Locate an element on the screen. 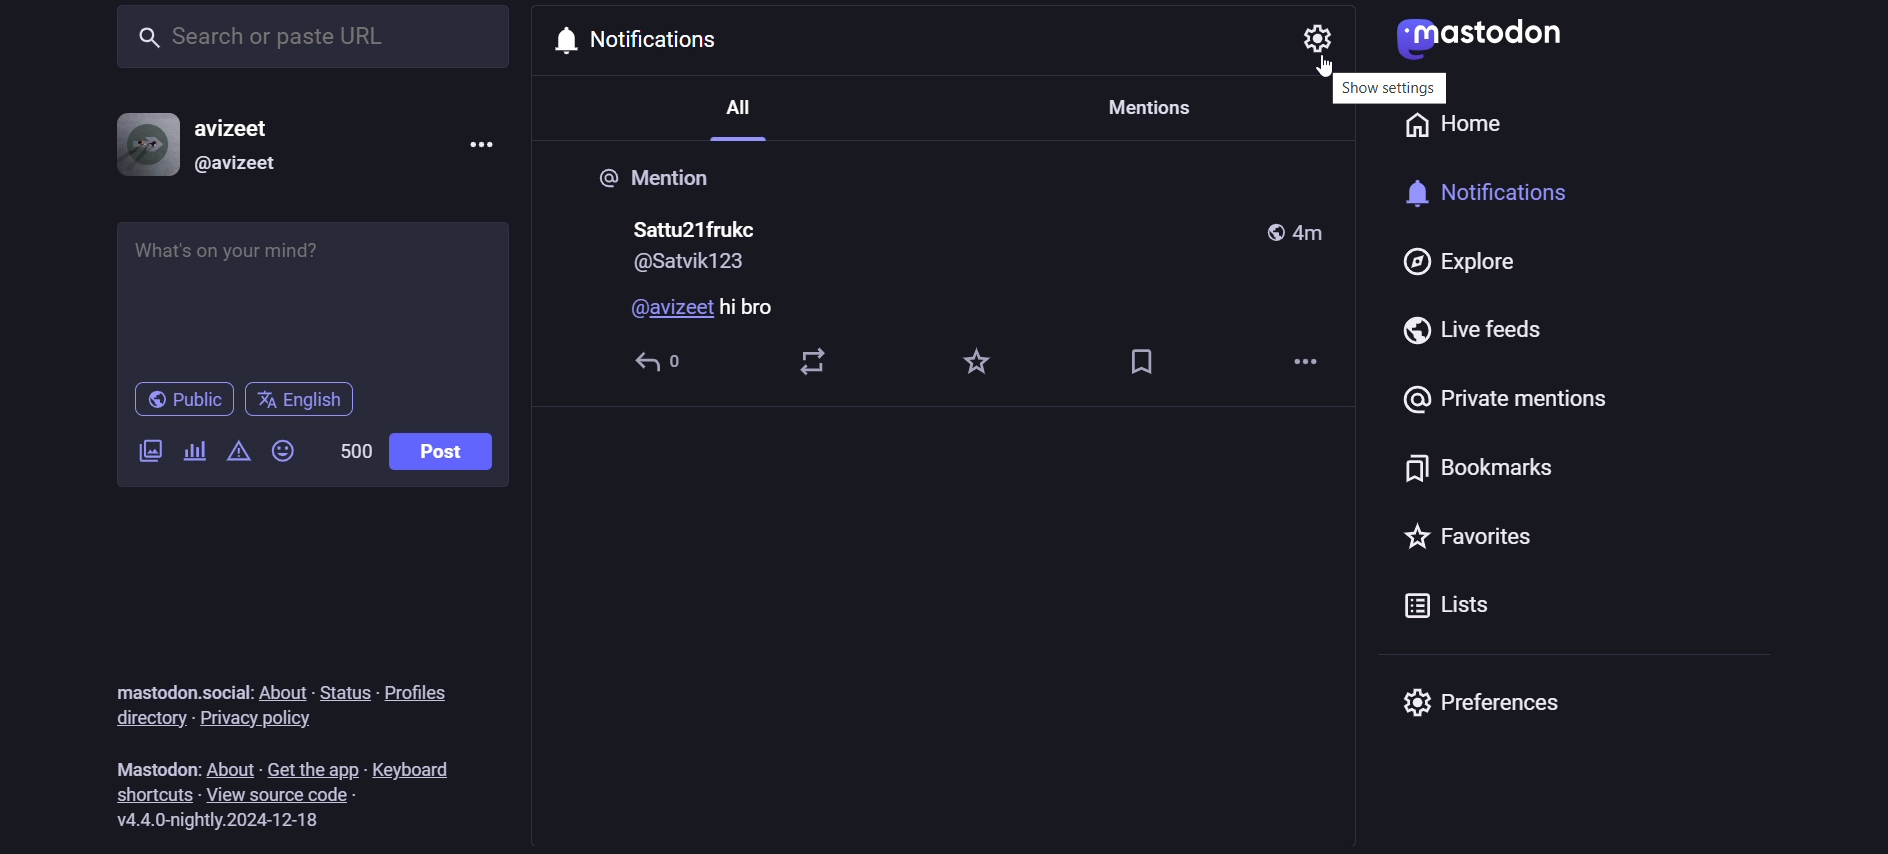 The image size is (1888, 854). View Source Code is located at coordinates (287, 795).